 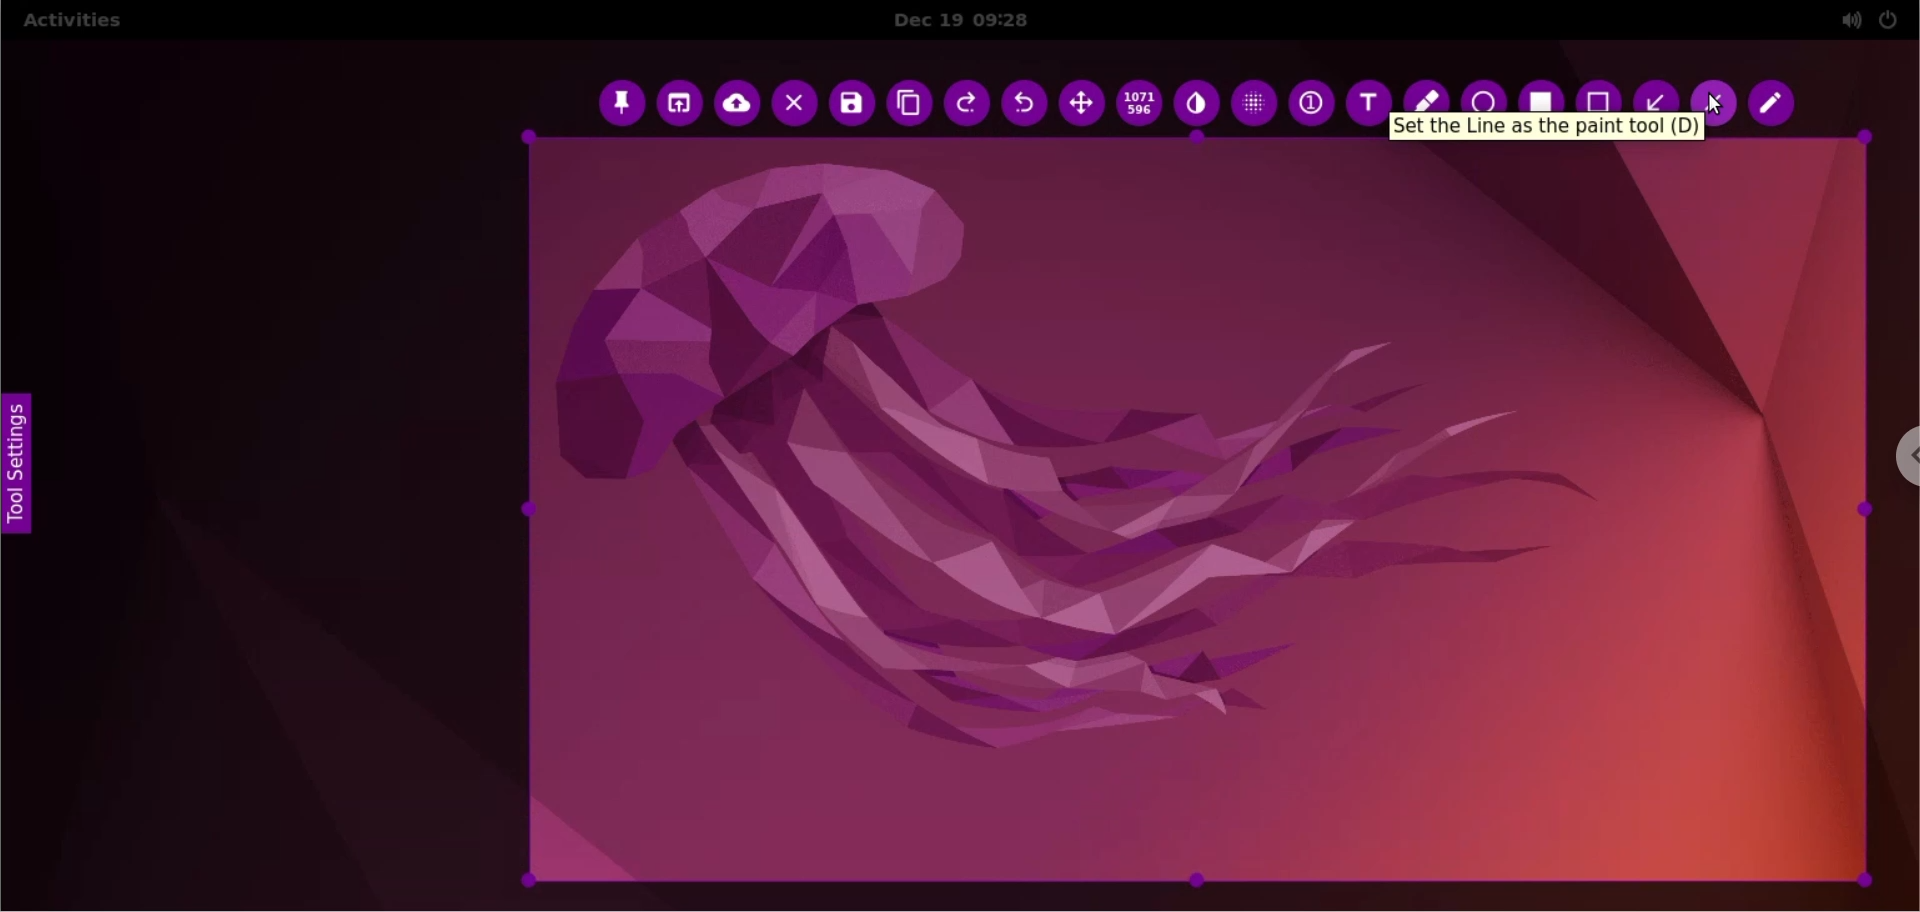 What do you see at coordinates (1597, 94) in the screenshot?
I see `rectangle` at bounding box center [1597, 94].